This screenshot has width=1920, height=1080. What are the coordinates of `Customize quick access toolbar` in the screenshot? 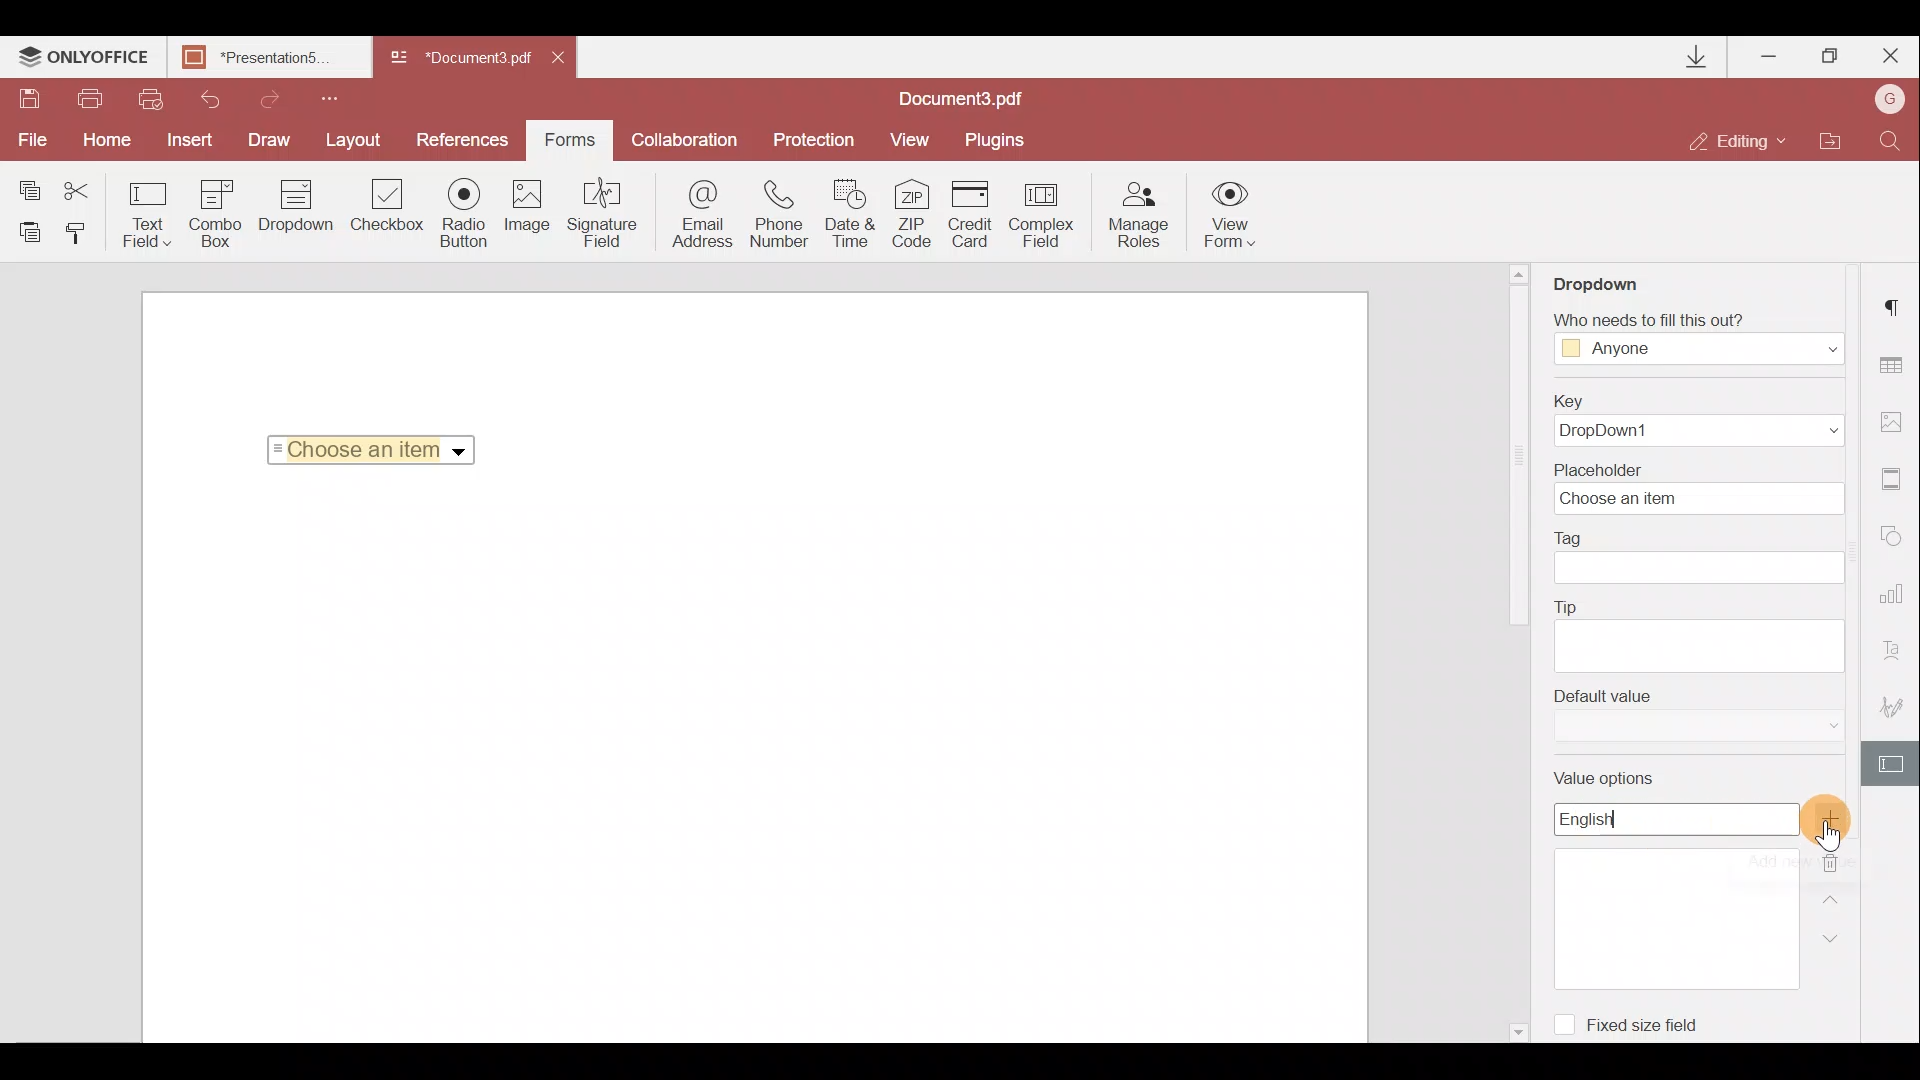 It's located at (322, 96).